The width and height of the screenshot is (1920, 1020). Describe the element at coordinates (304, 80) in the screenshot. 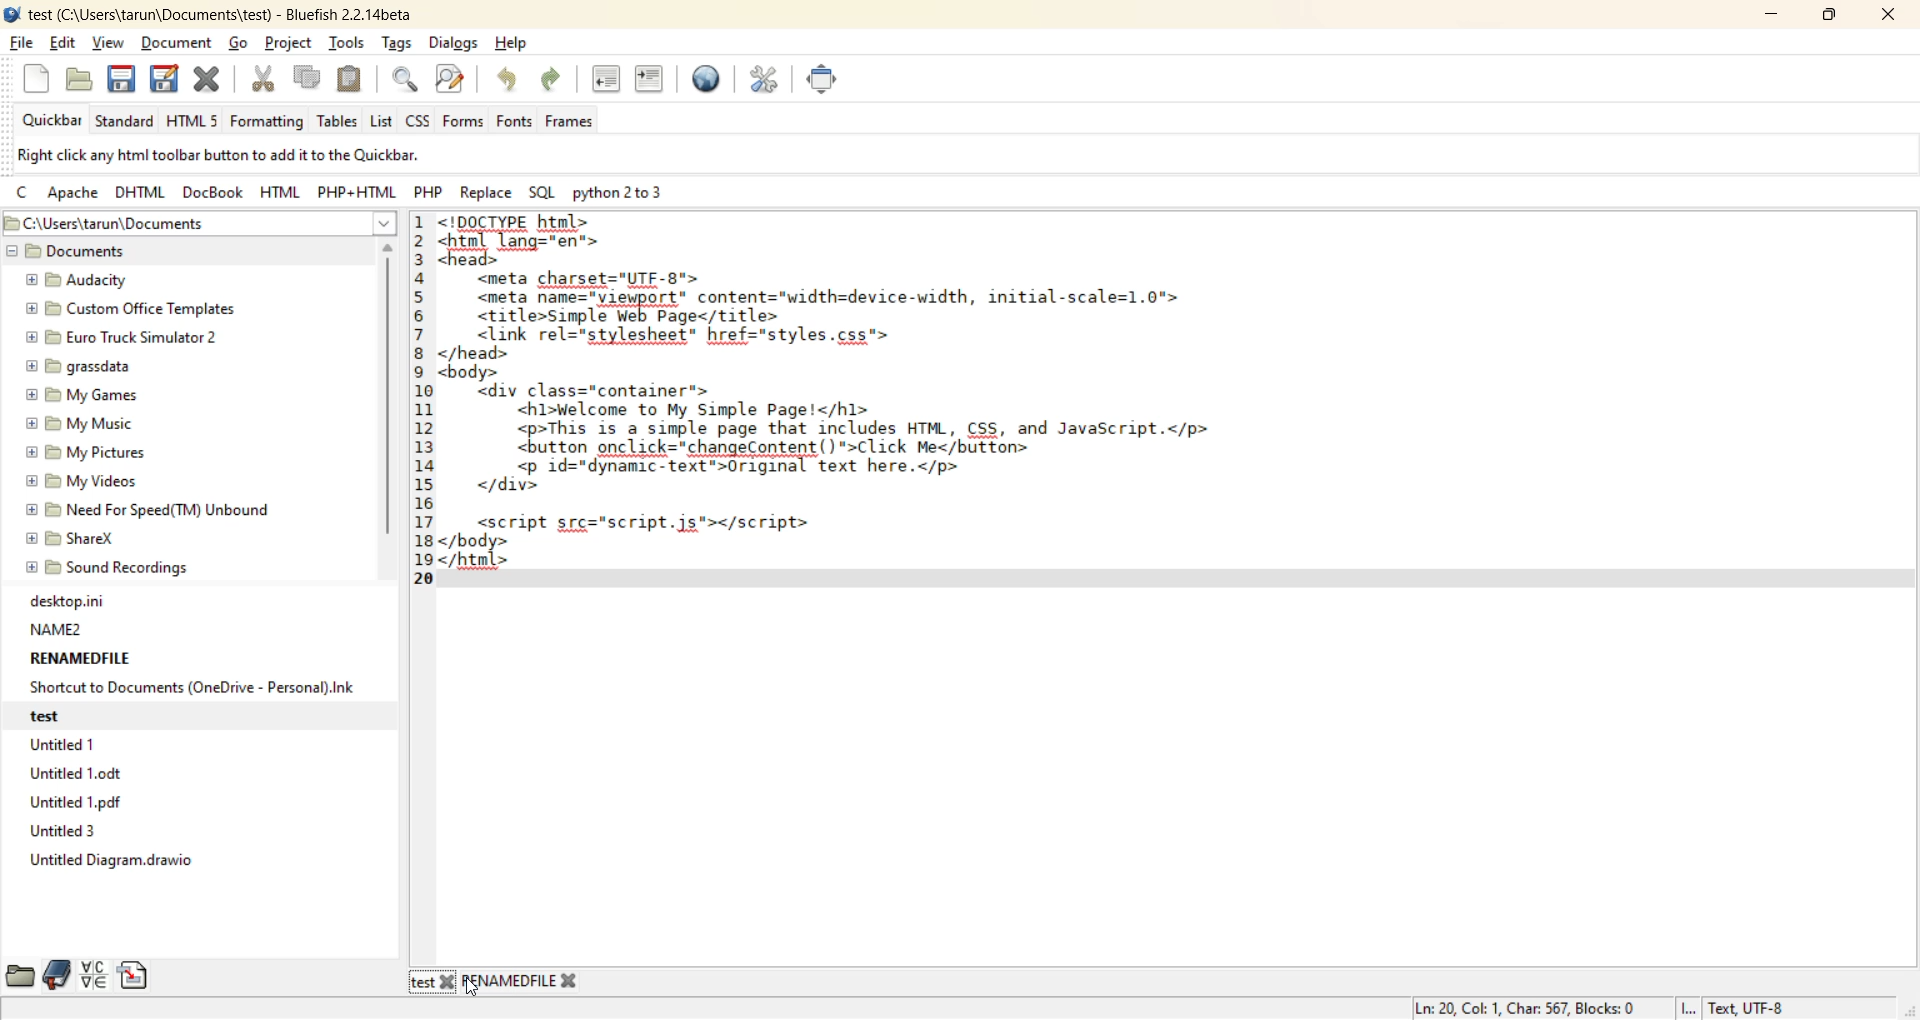

I see `copy` at that location.